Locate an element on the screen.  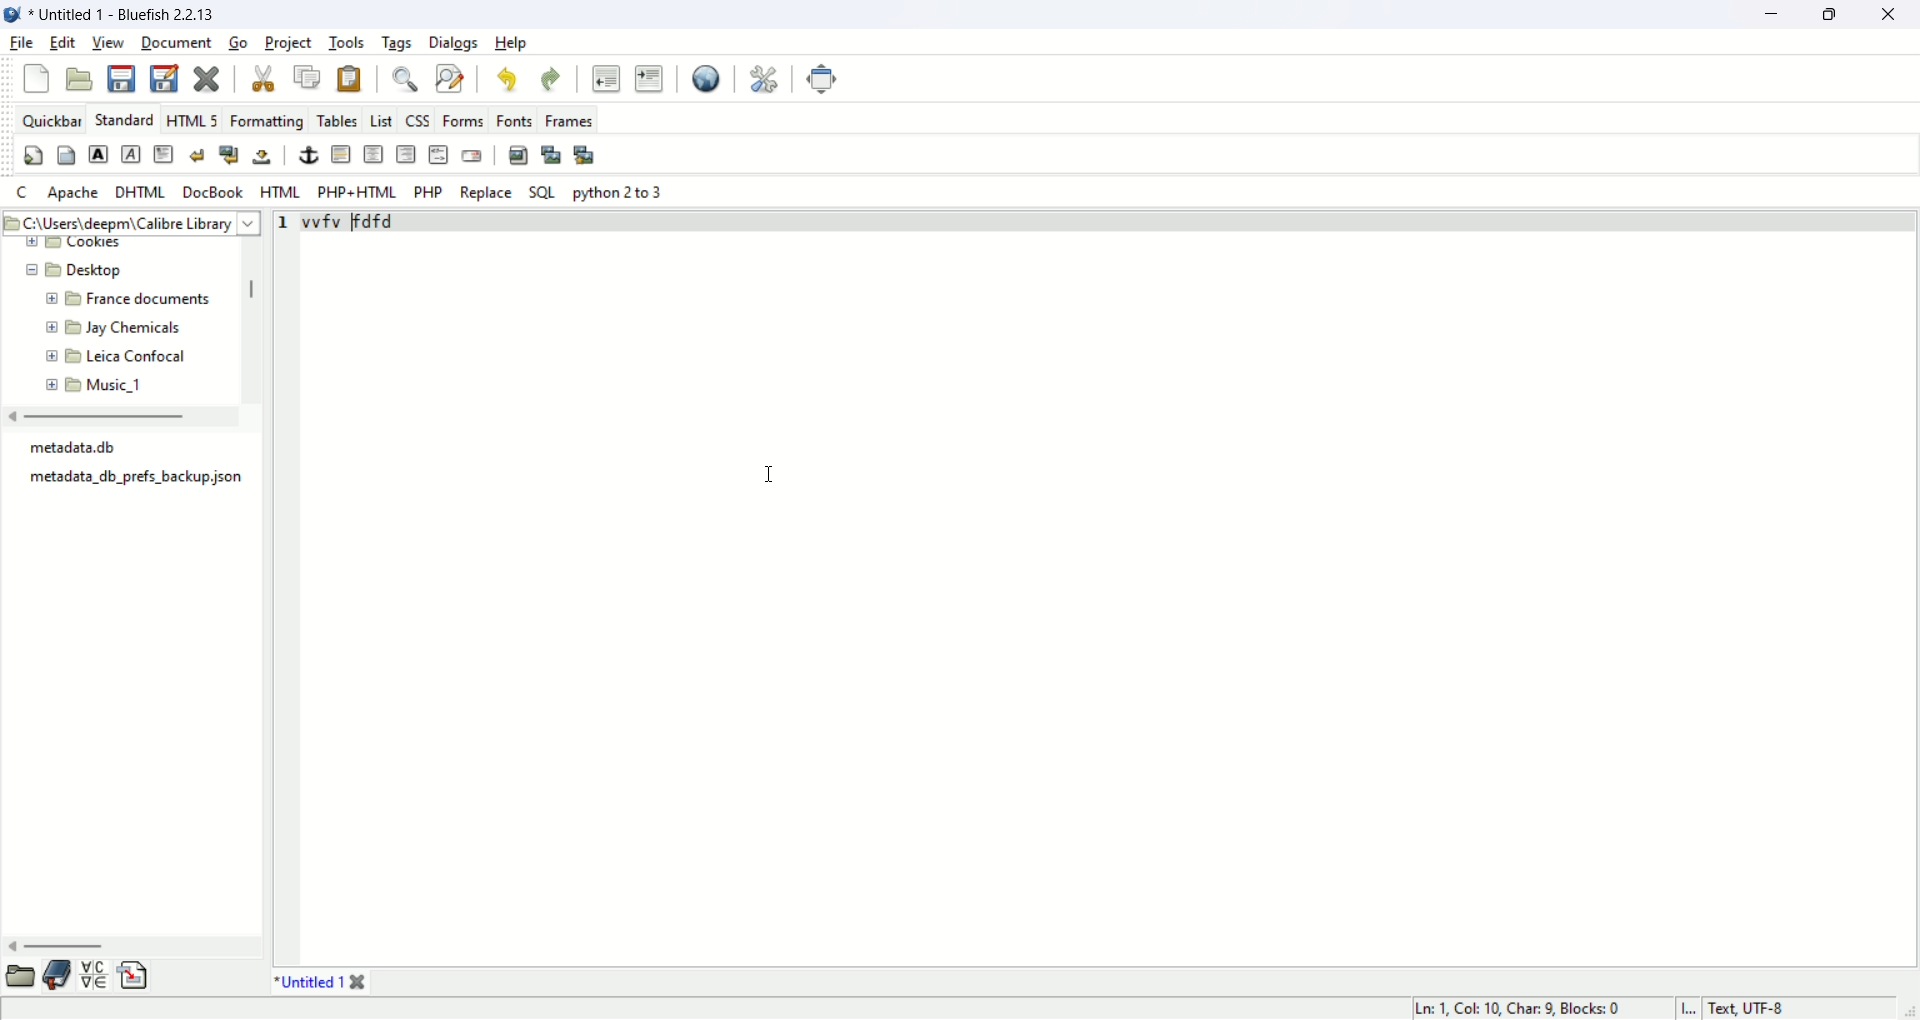
project is located at coordinates (289, 43).